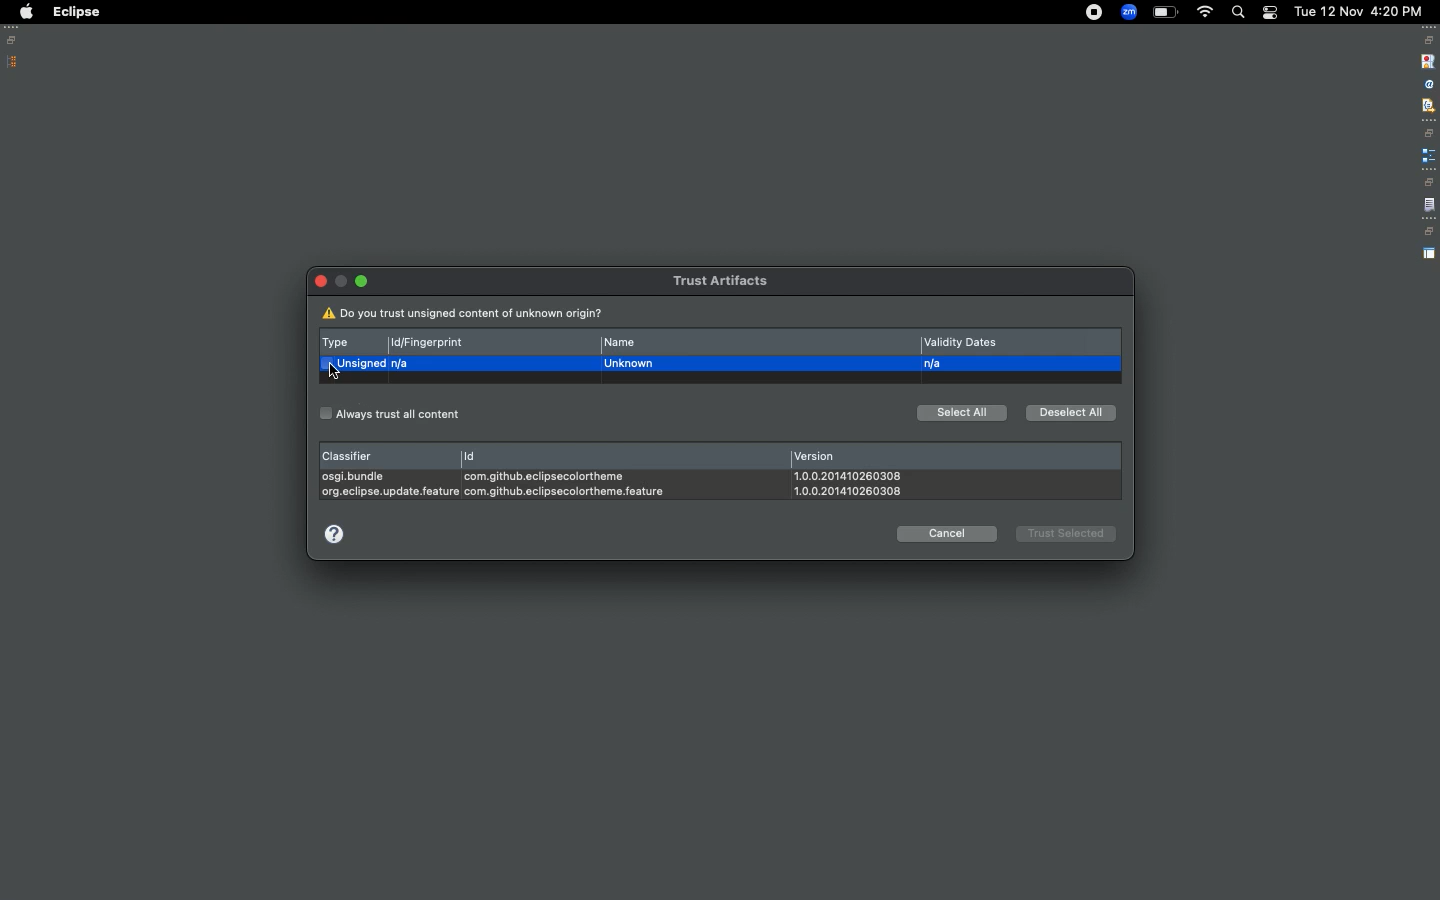 The width and height of the screenshot is (1440, 900). Describe the element at coordinates (1269, 13) in the screenshot. I see `Notification` at that location.